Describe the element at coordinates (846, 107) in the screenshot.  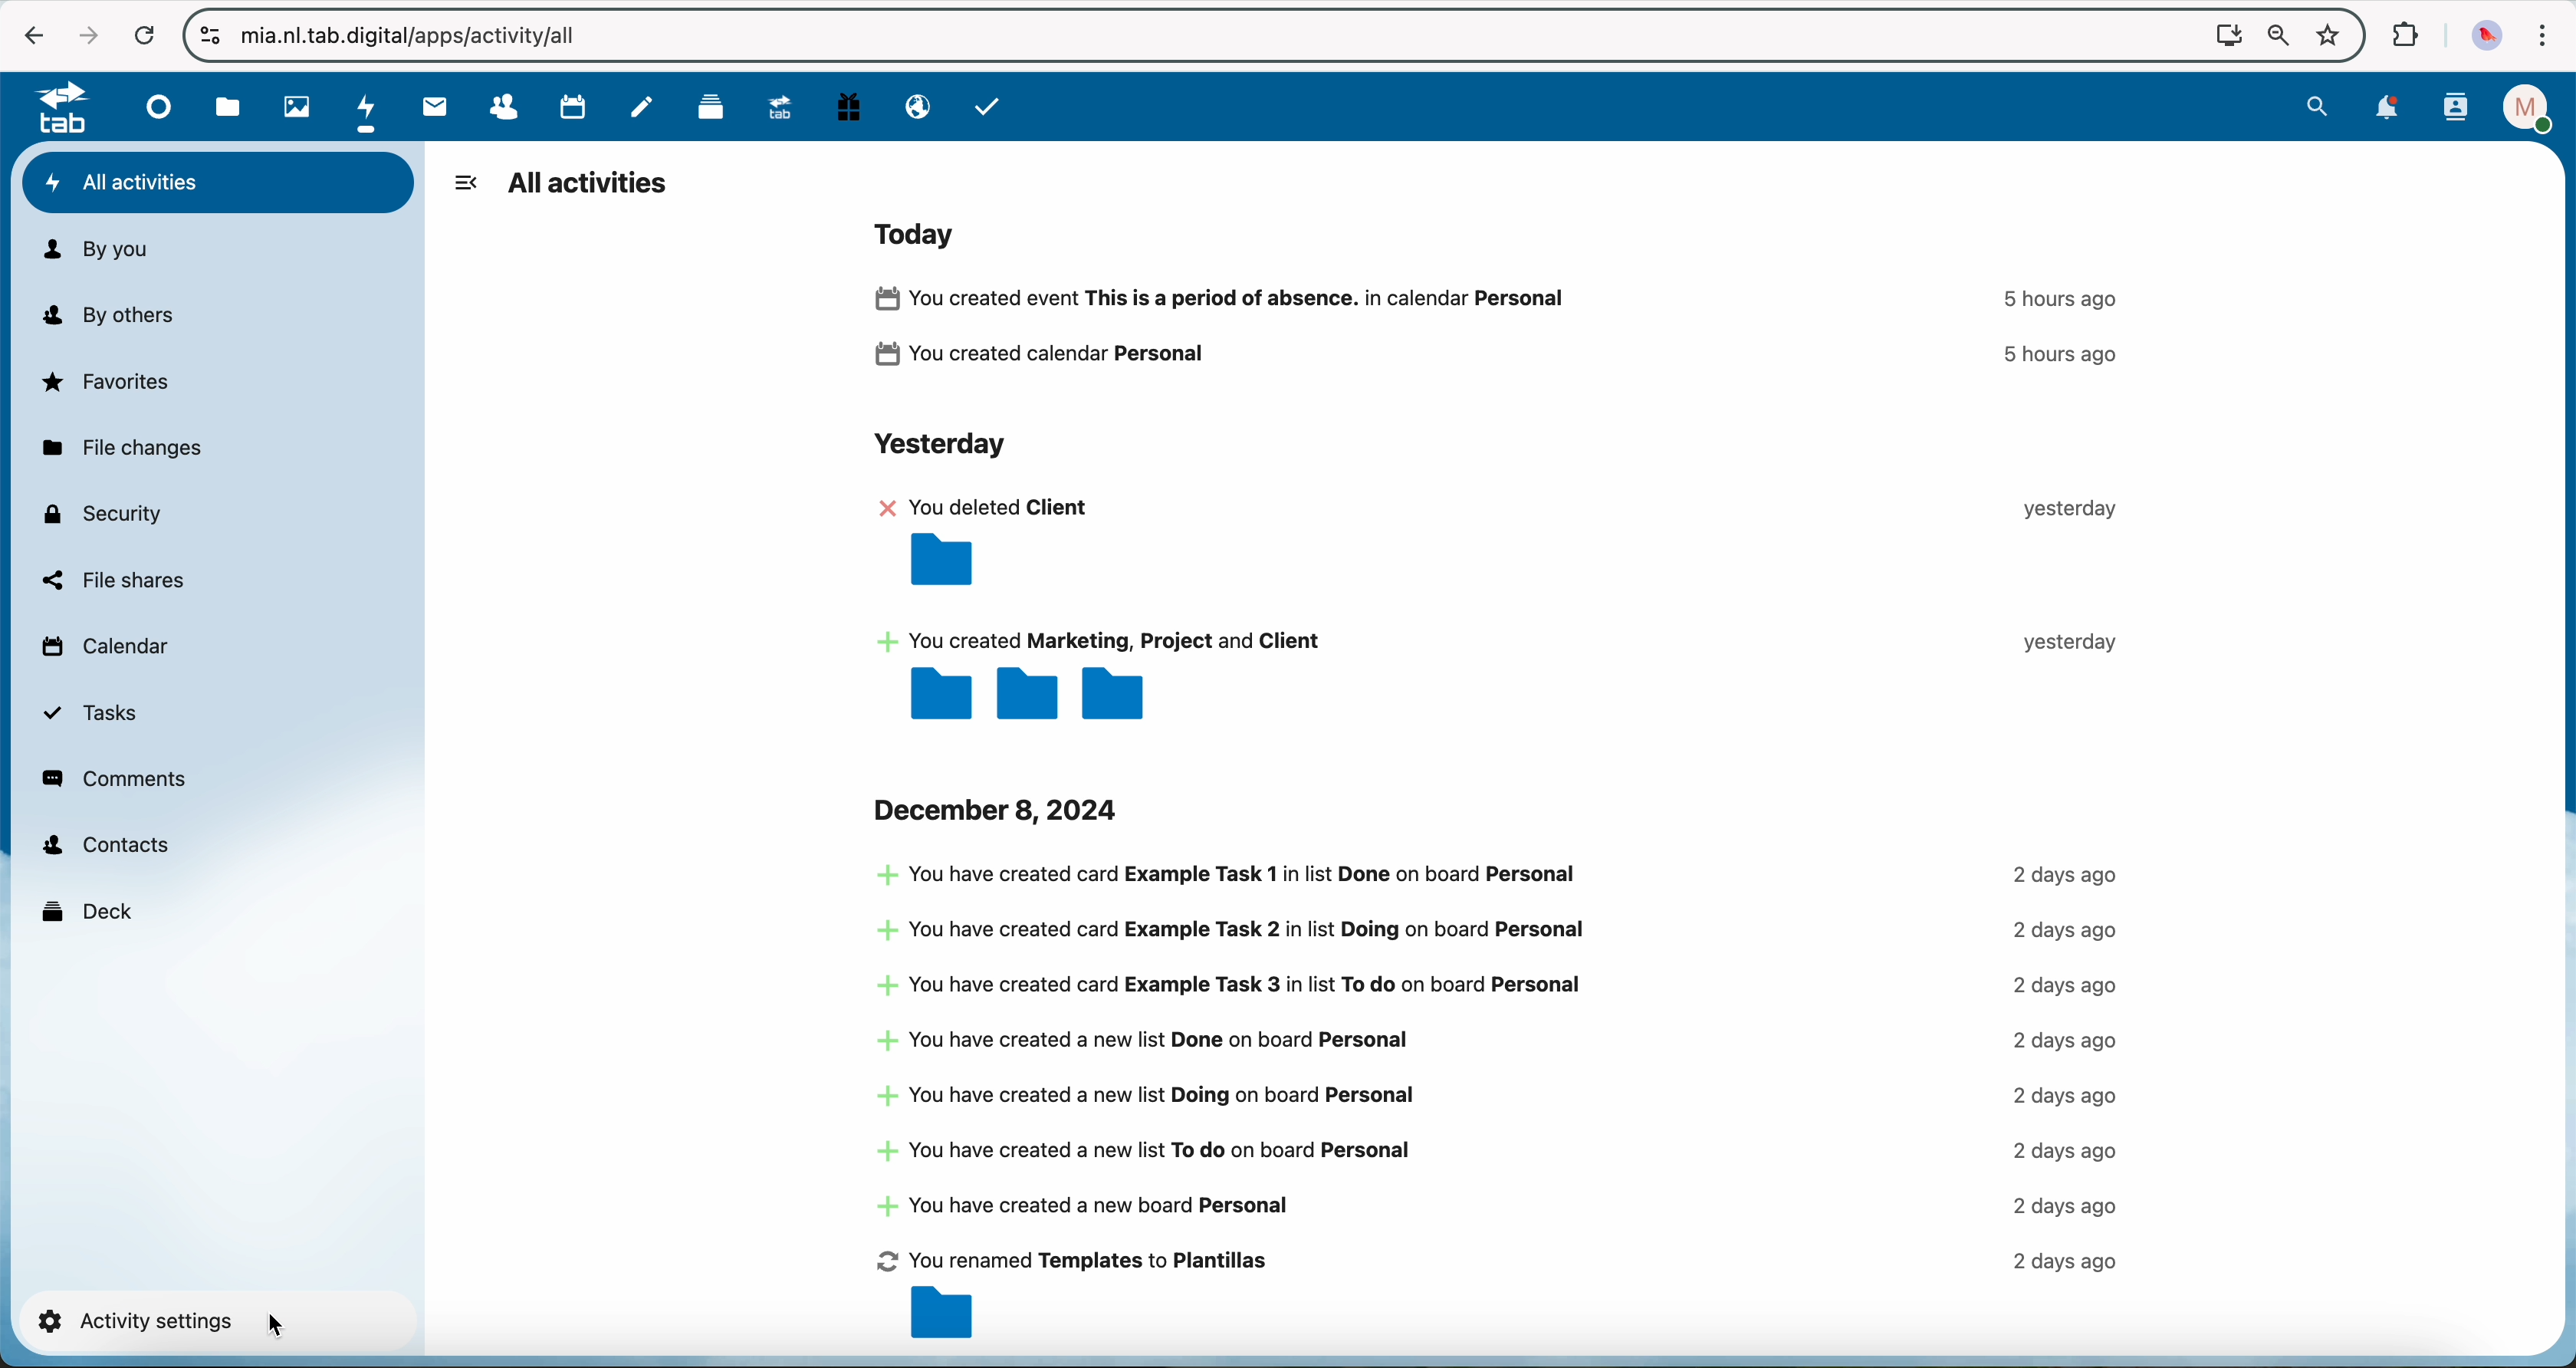
I see `free trial` at that location.